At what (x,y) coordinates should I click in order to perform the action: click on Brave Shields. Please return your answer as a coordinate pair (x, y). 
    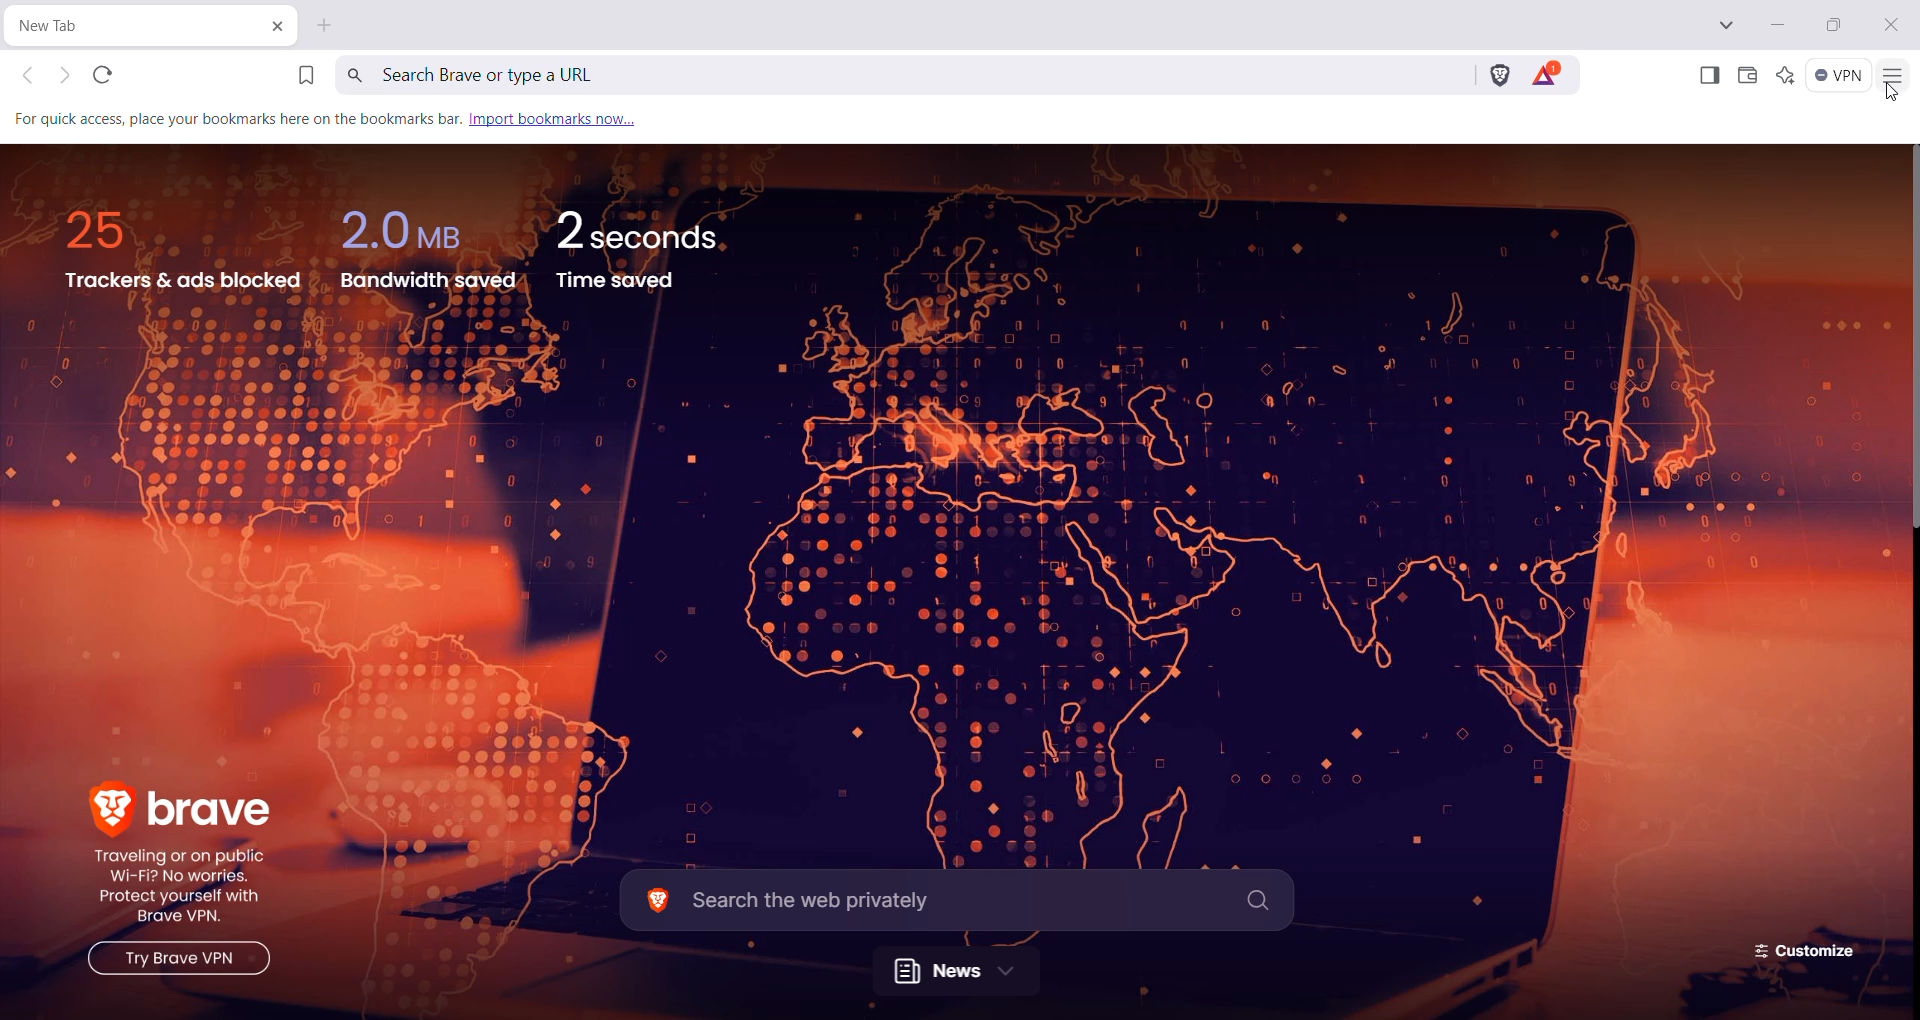
    Looking at the image, I should click on (1499, 73).